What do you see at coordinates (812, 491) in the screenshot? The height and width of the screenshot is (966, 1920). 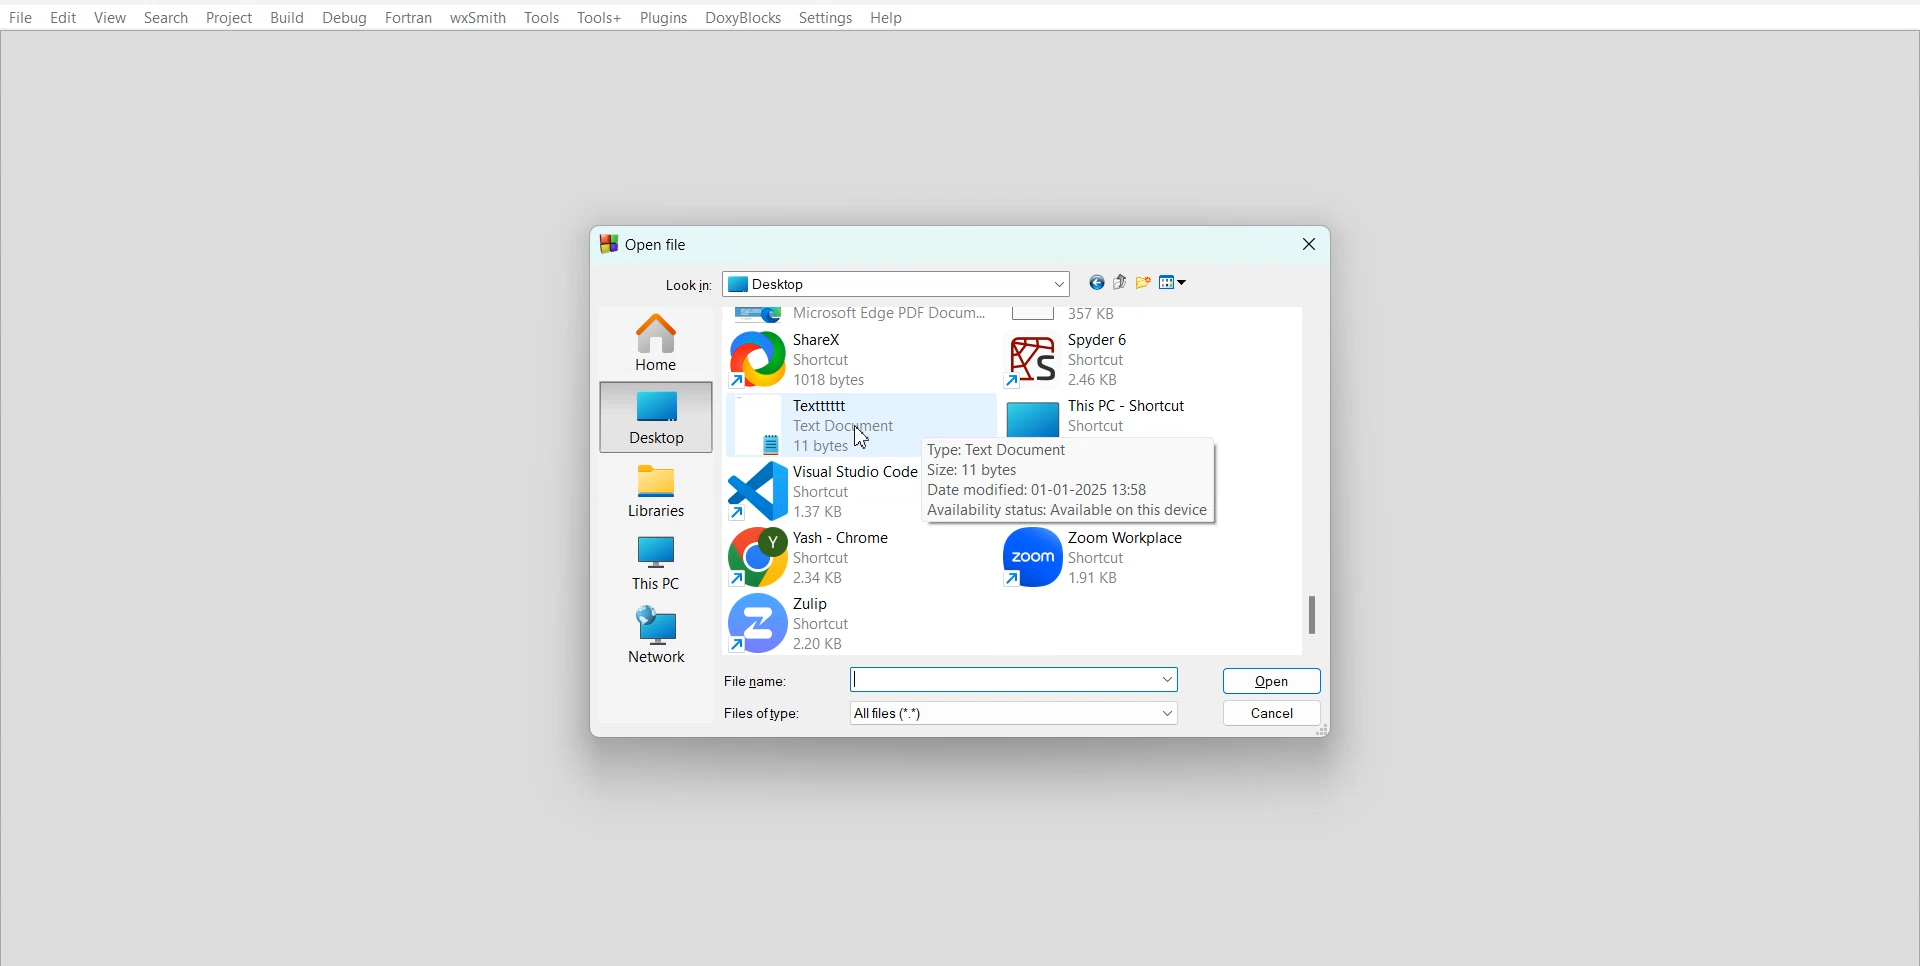 I see `Visual studio code` at bounding box center [812, 491].